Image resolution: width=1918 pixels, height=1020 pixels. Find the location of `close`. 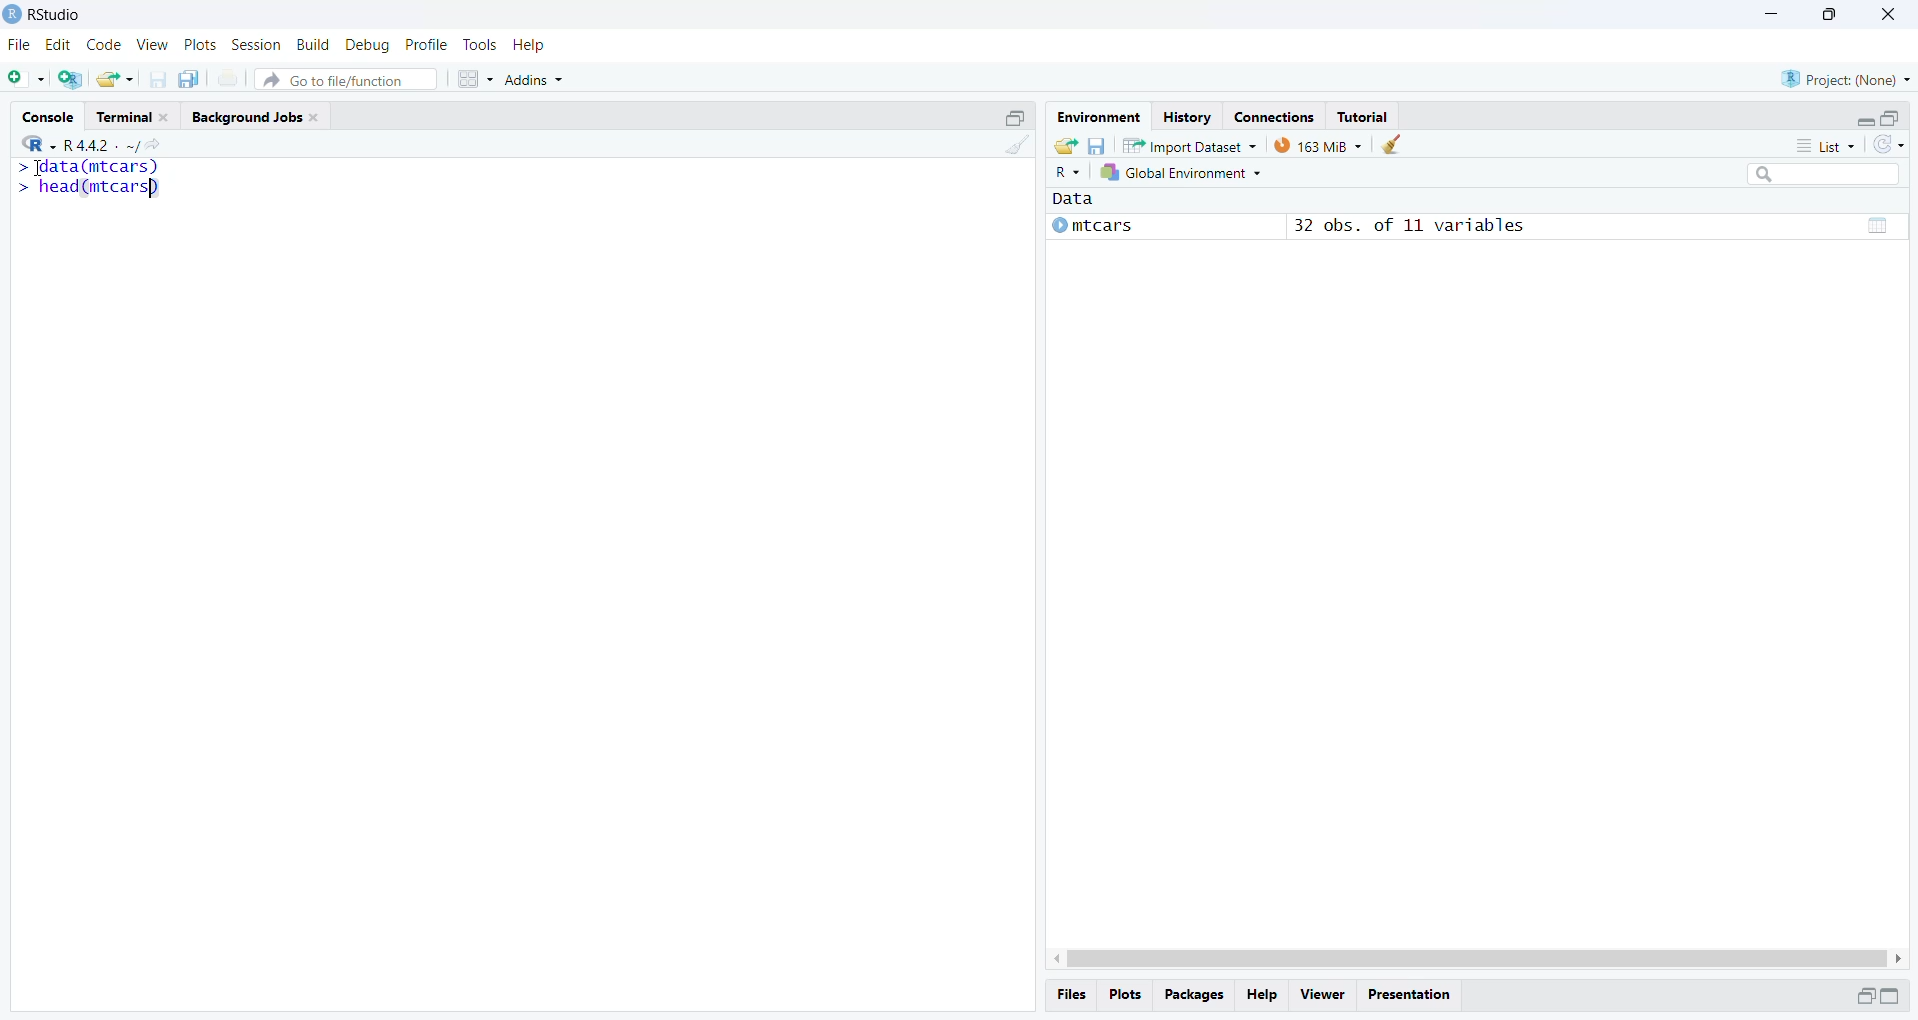

close is located at coordinates (166, 117).